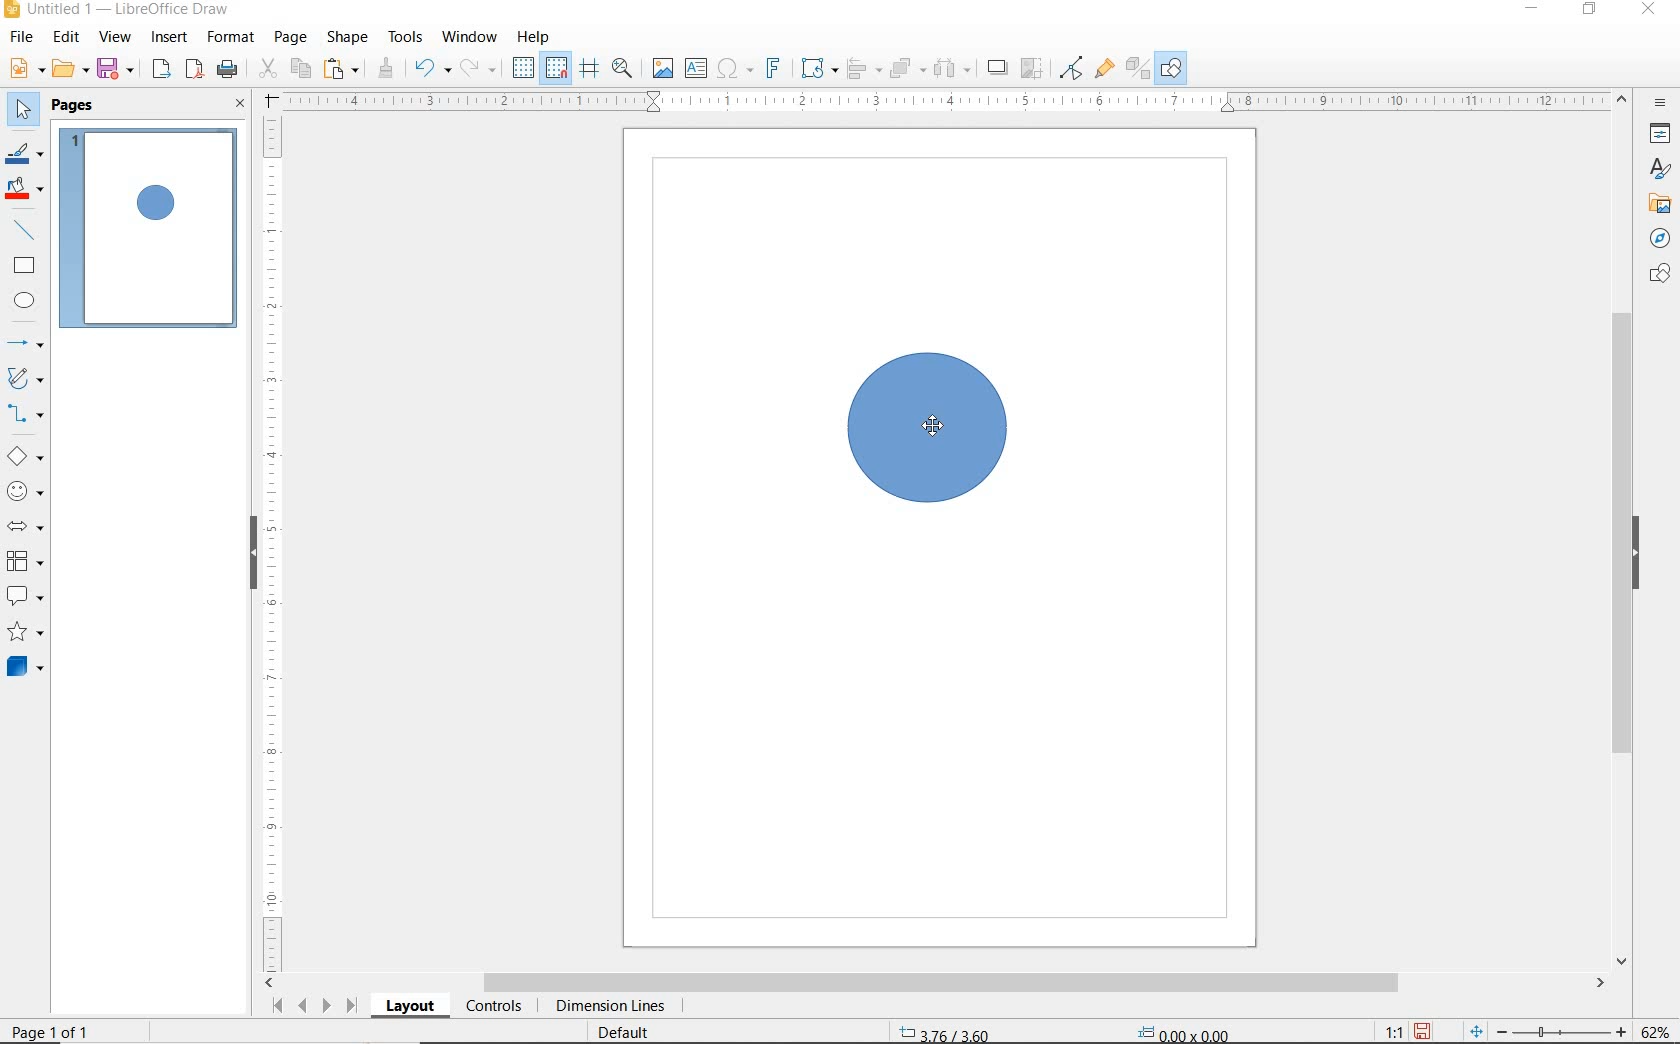  Describe the element at coordinates (410, 1009) in the screenshot. I see `LAYOUT` at that location.